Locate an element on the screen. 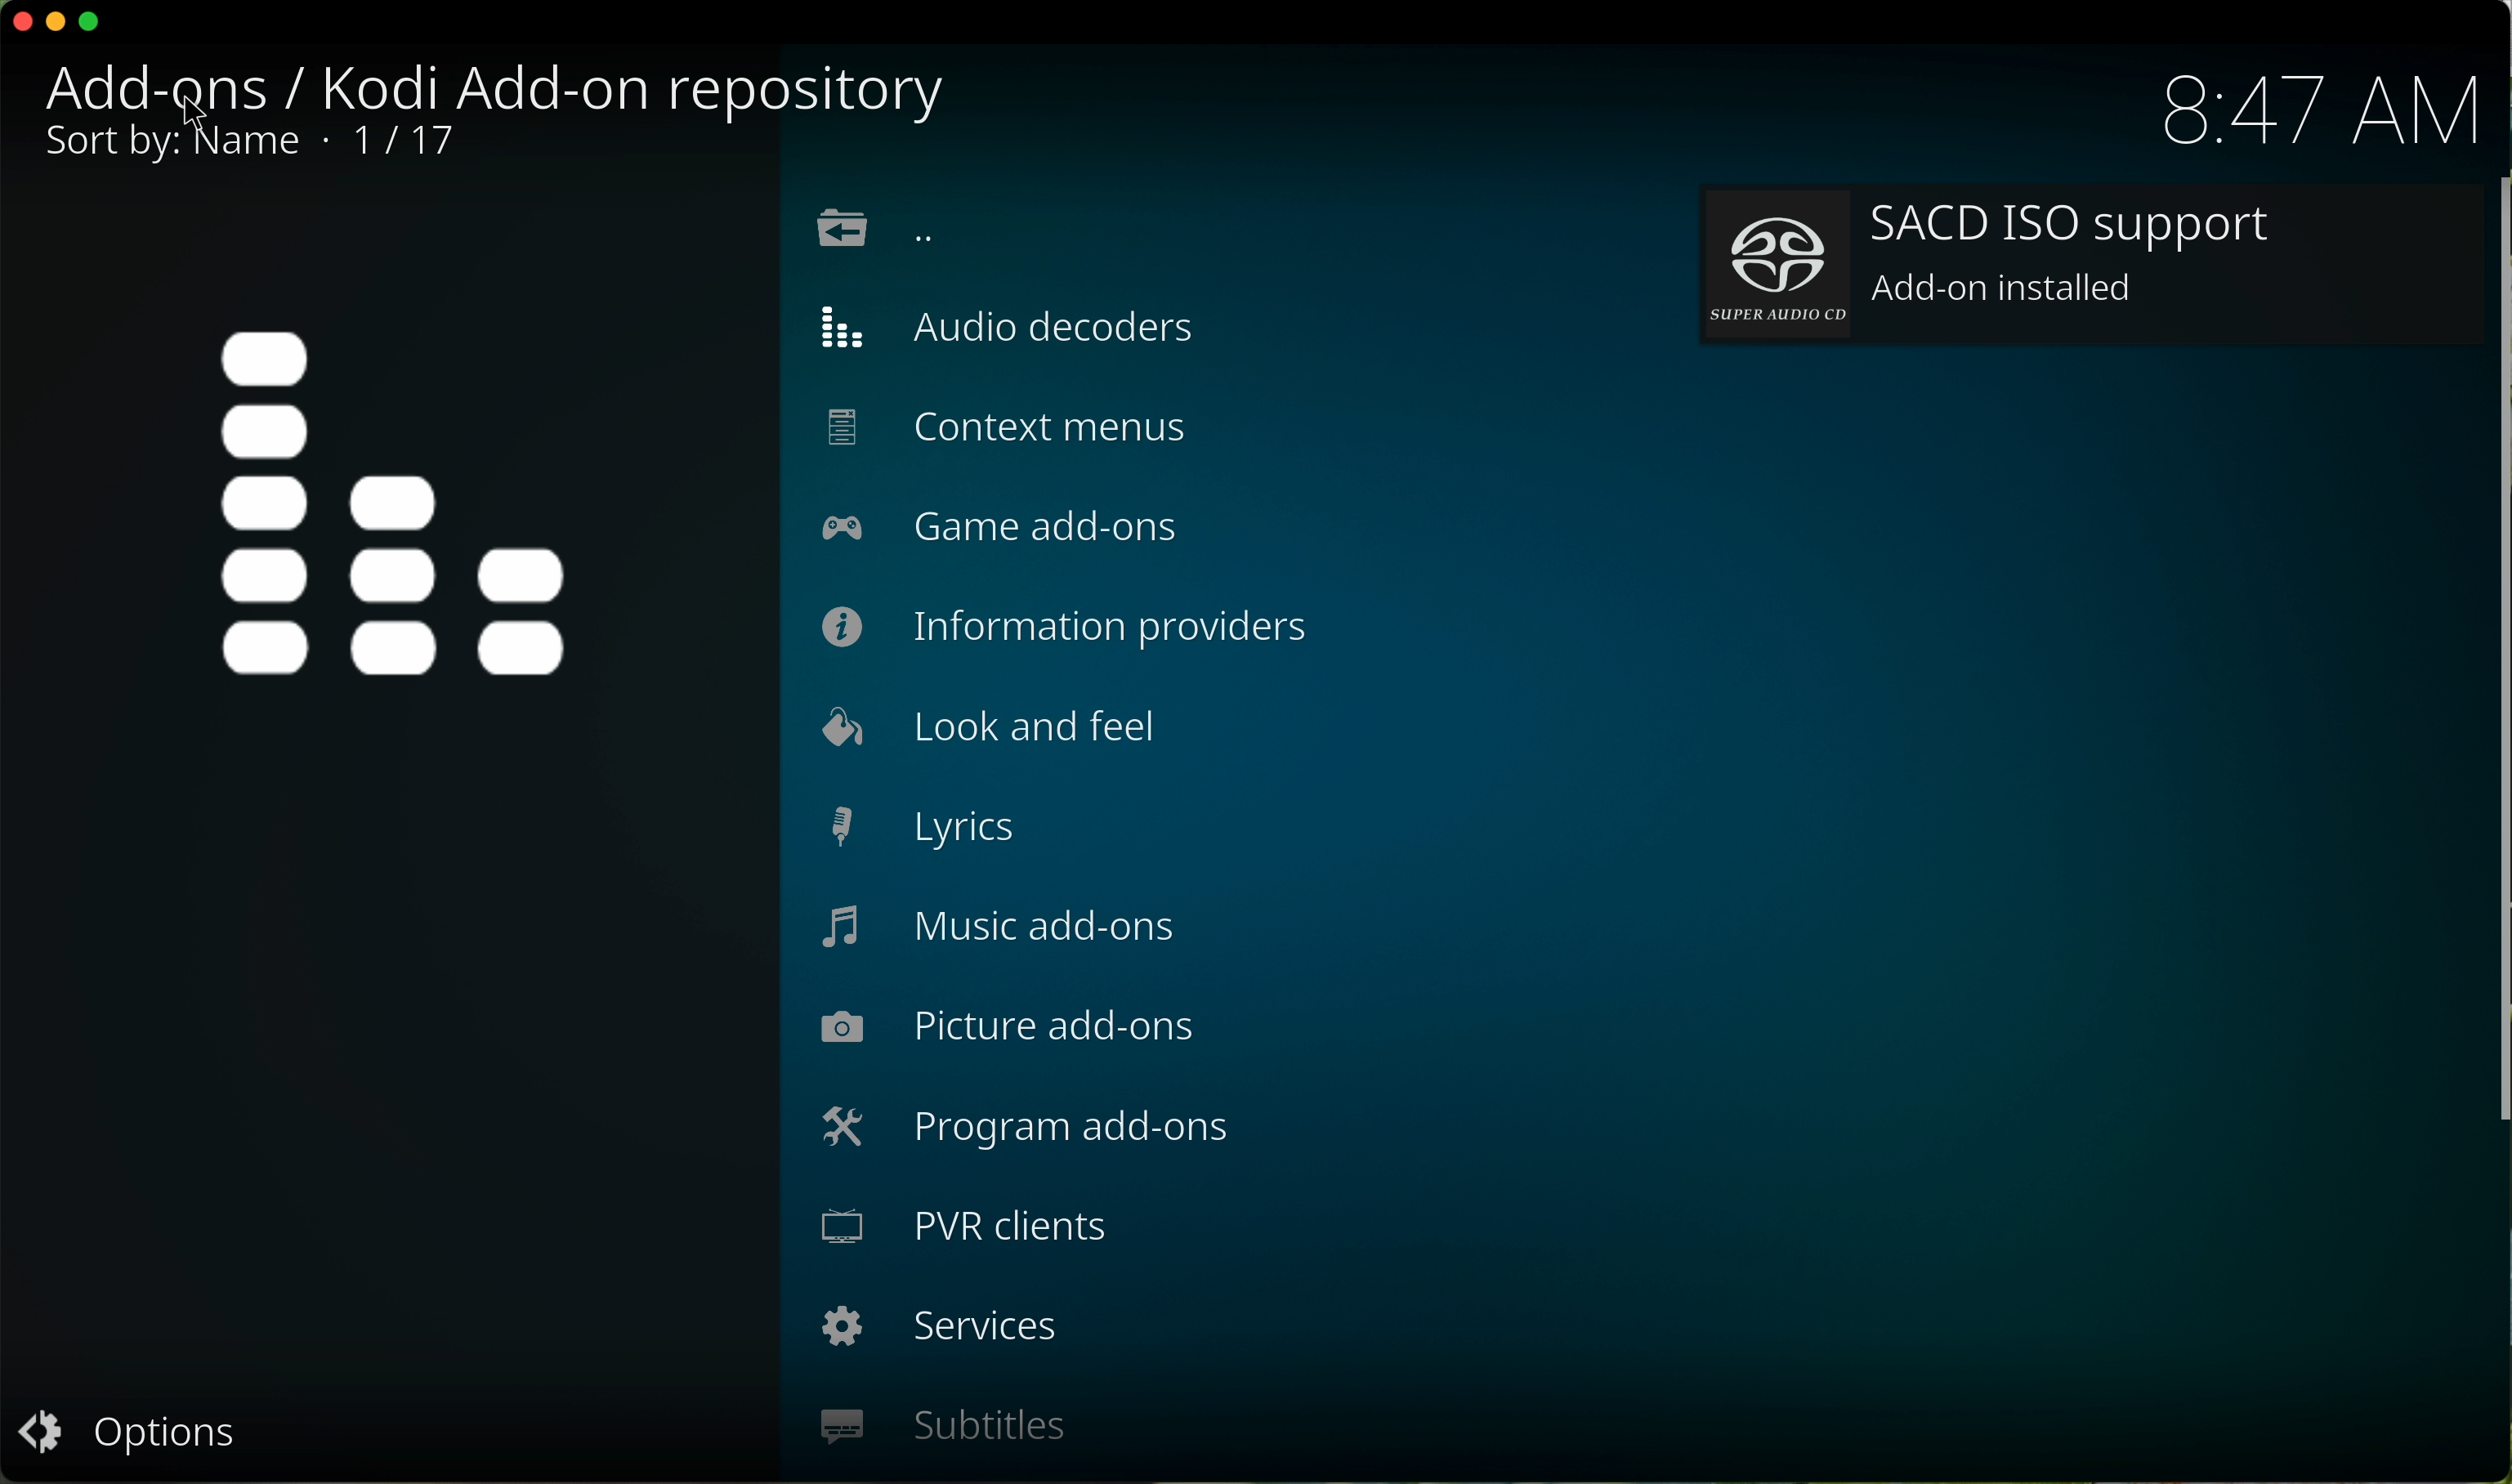  subtitles is located at coordinates (945, 1426).